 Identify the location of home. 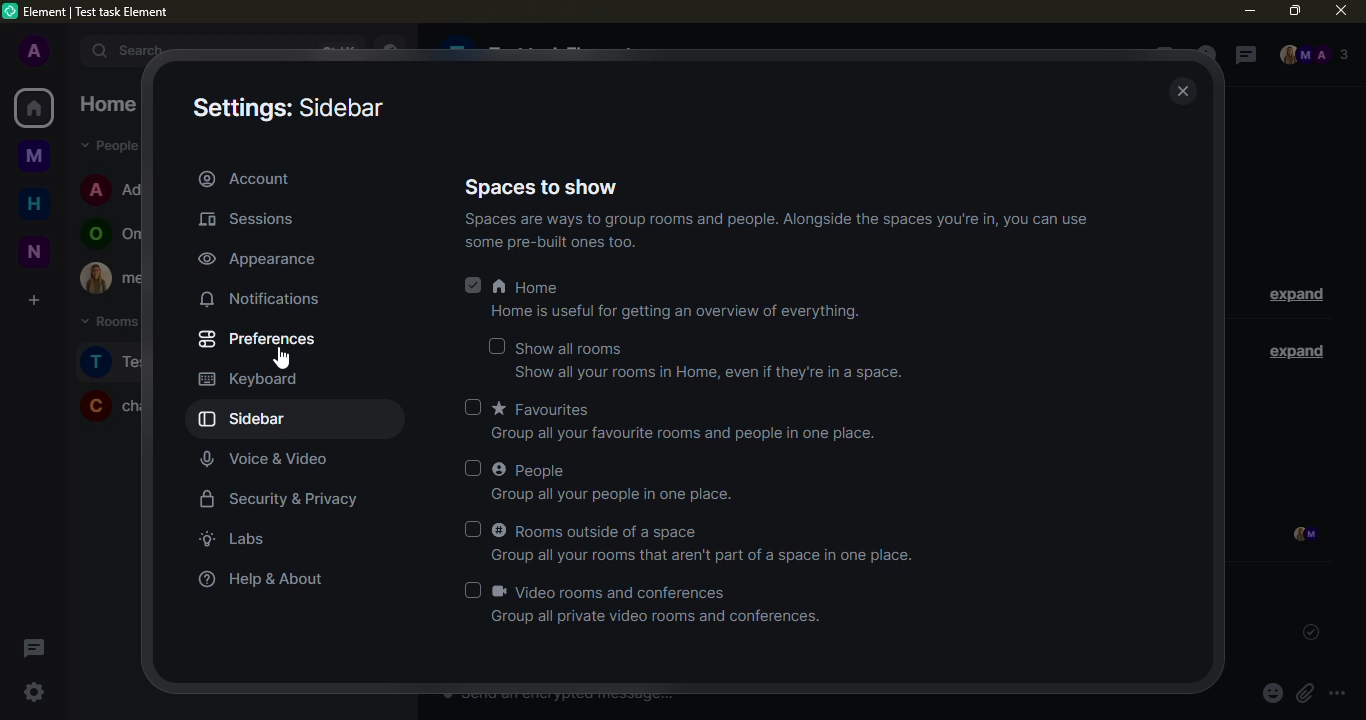
(526, 288).